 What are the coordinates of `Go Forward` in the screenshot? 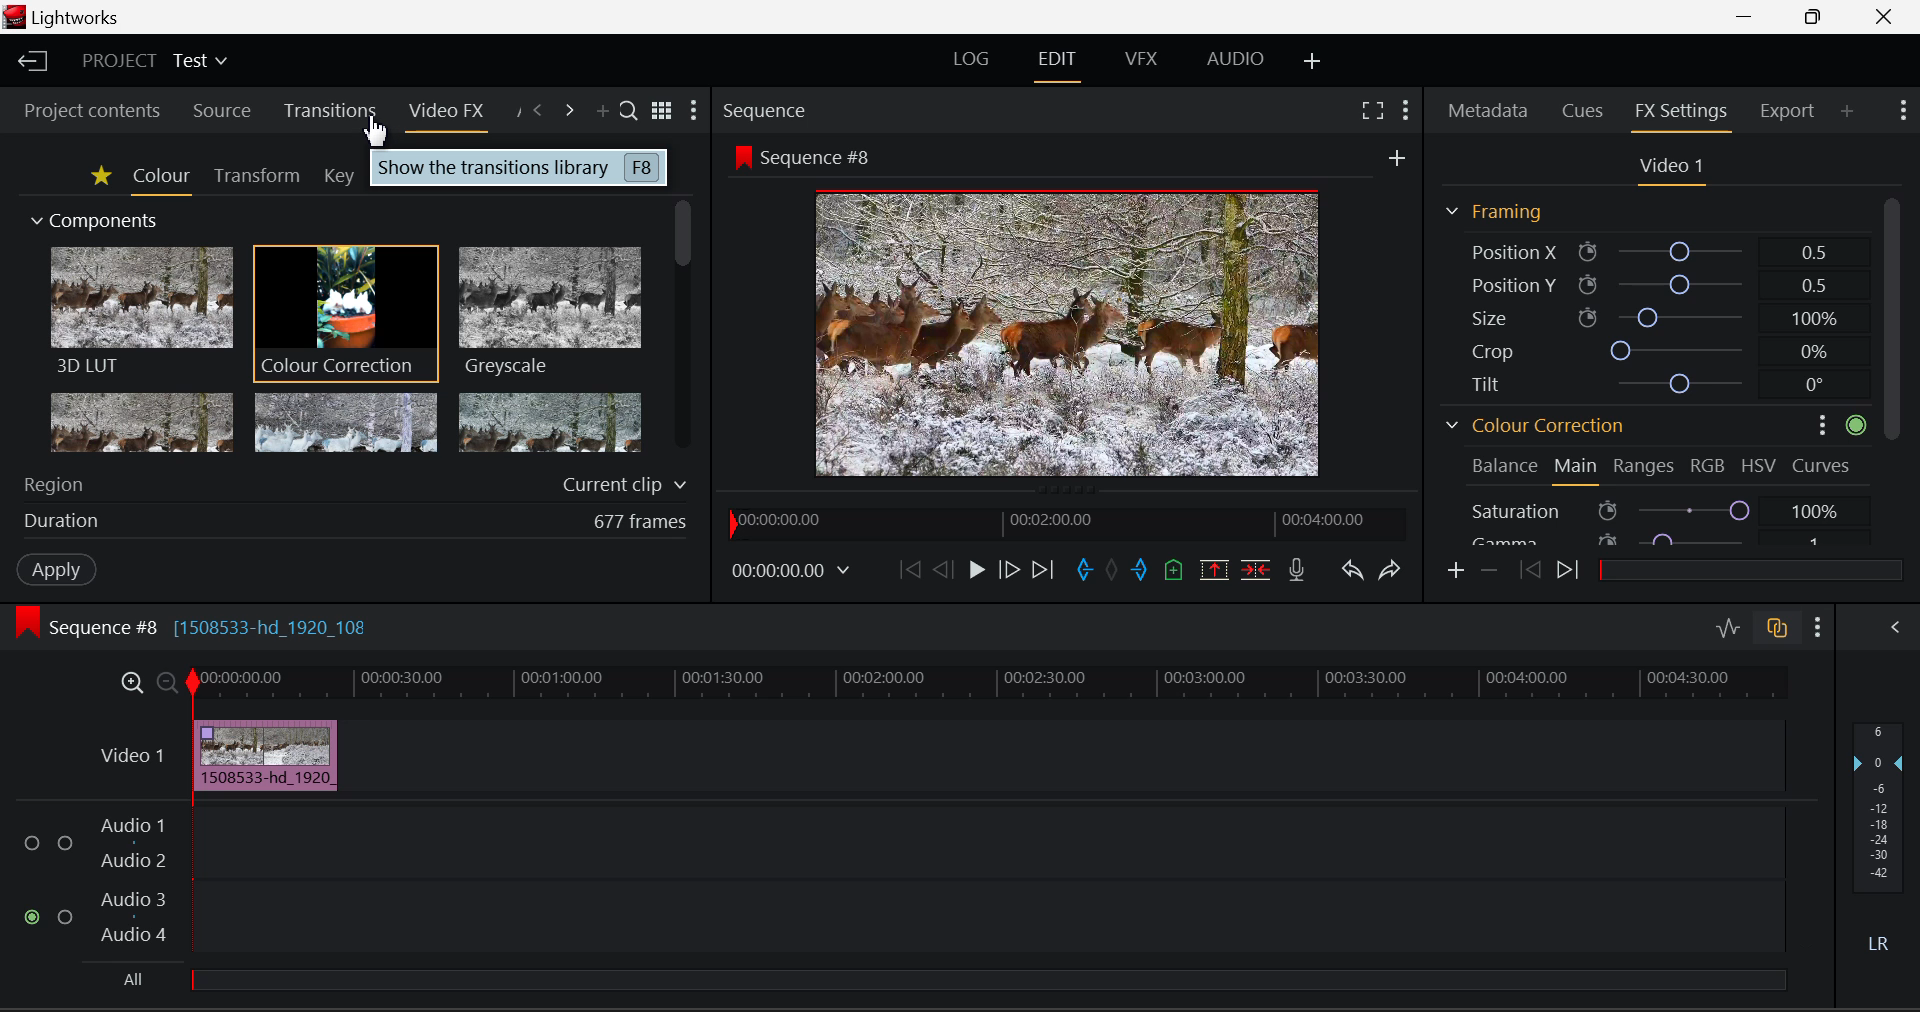 It's located at (1008, 573).